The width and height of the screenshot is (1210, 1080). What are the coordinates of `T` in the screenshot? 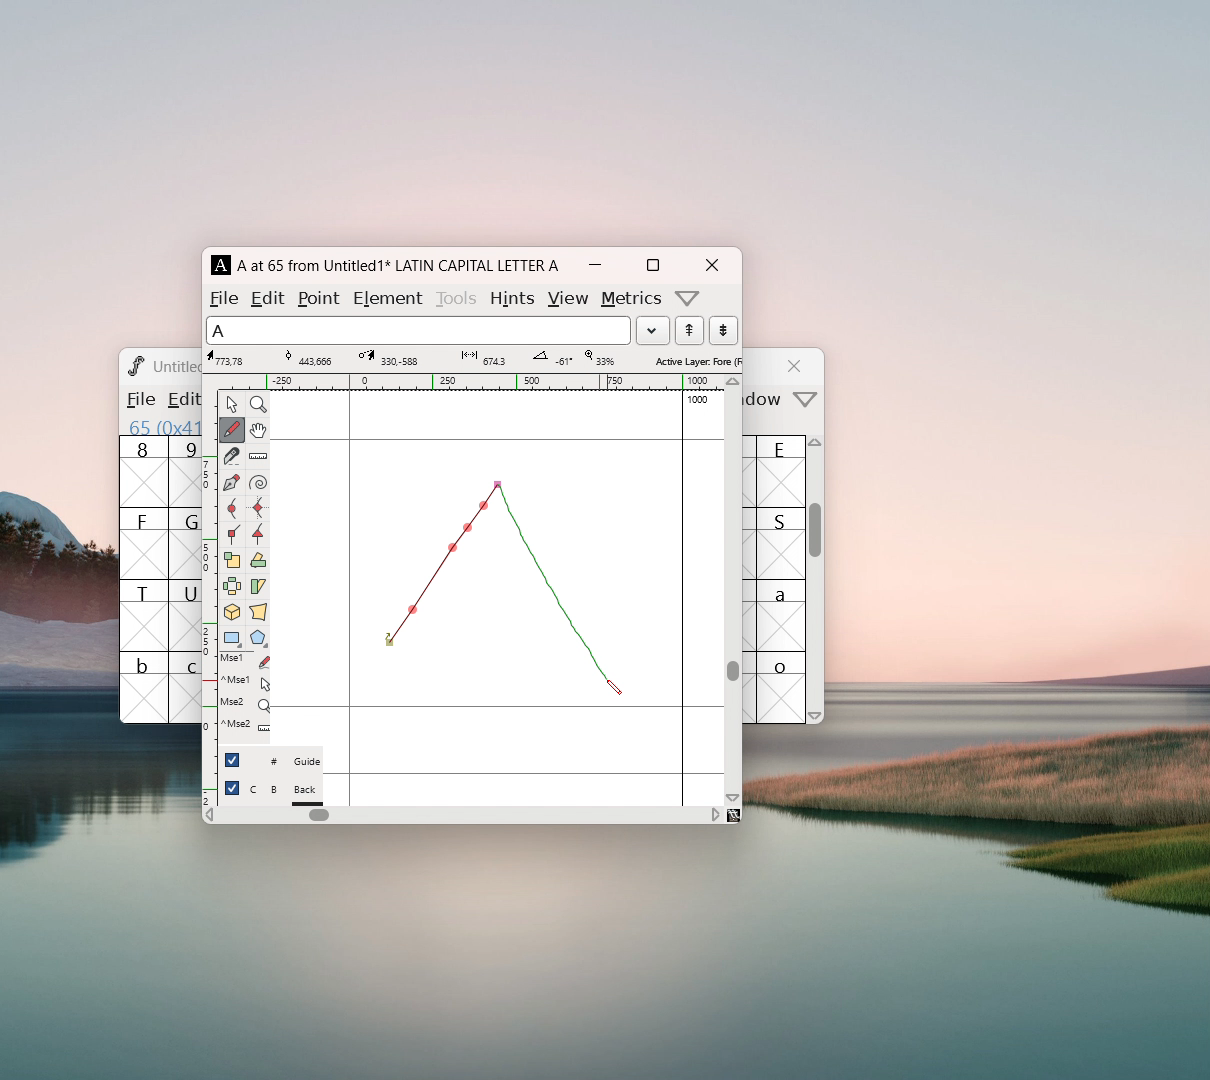 It's located at (144, 615).